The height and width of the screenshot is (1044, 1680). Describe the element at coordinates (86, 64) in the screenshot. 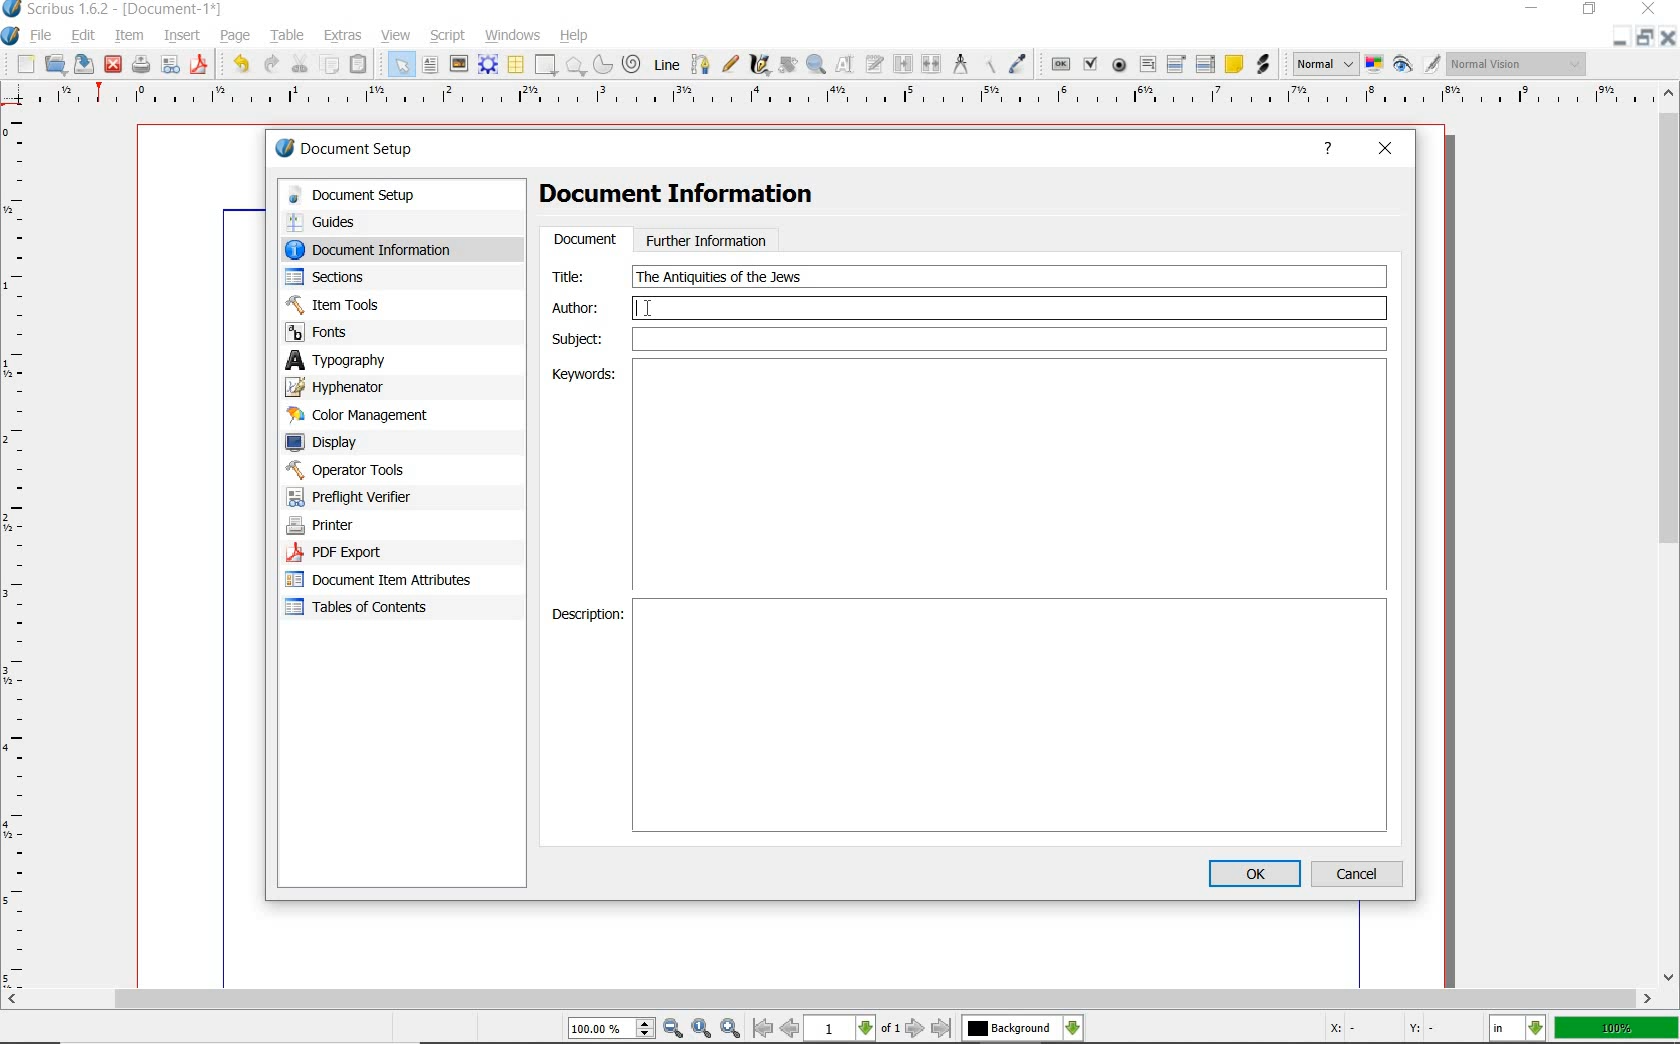

I see `save` at that location.